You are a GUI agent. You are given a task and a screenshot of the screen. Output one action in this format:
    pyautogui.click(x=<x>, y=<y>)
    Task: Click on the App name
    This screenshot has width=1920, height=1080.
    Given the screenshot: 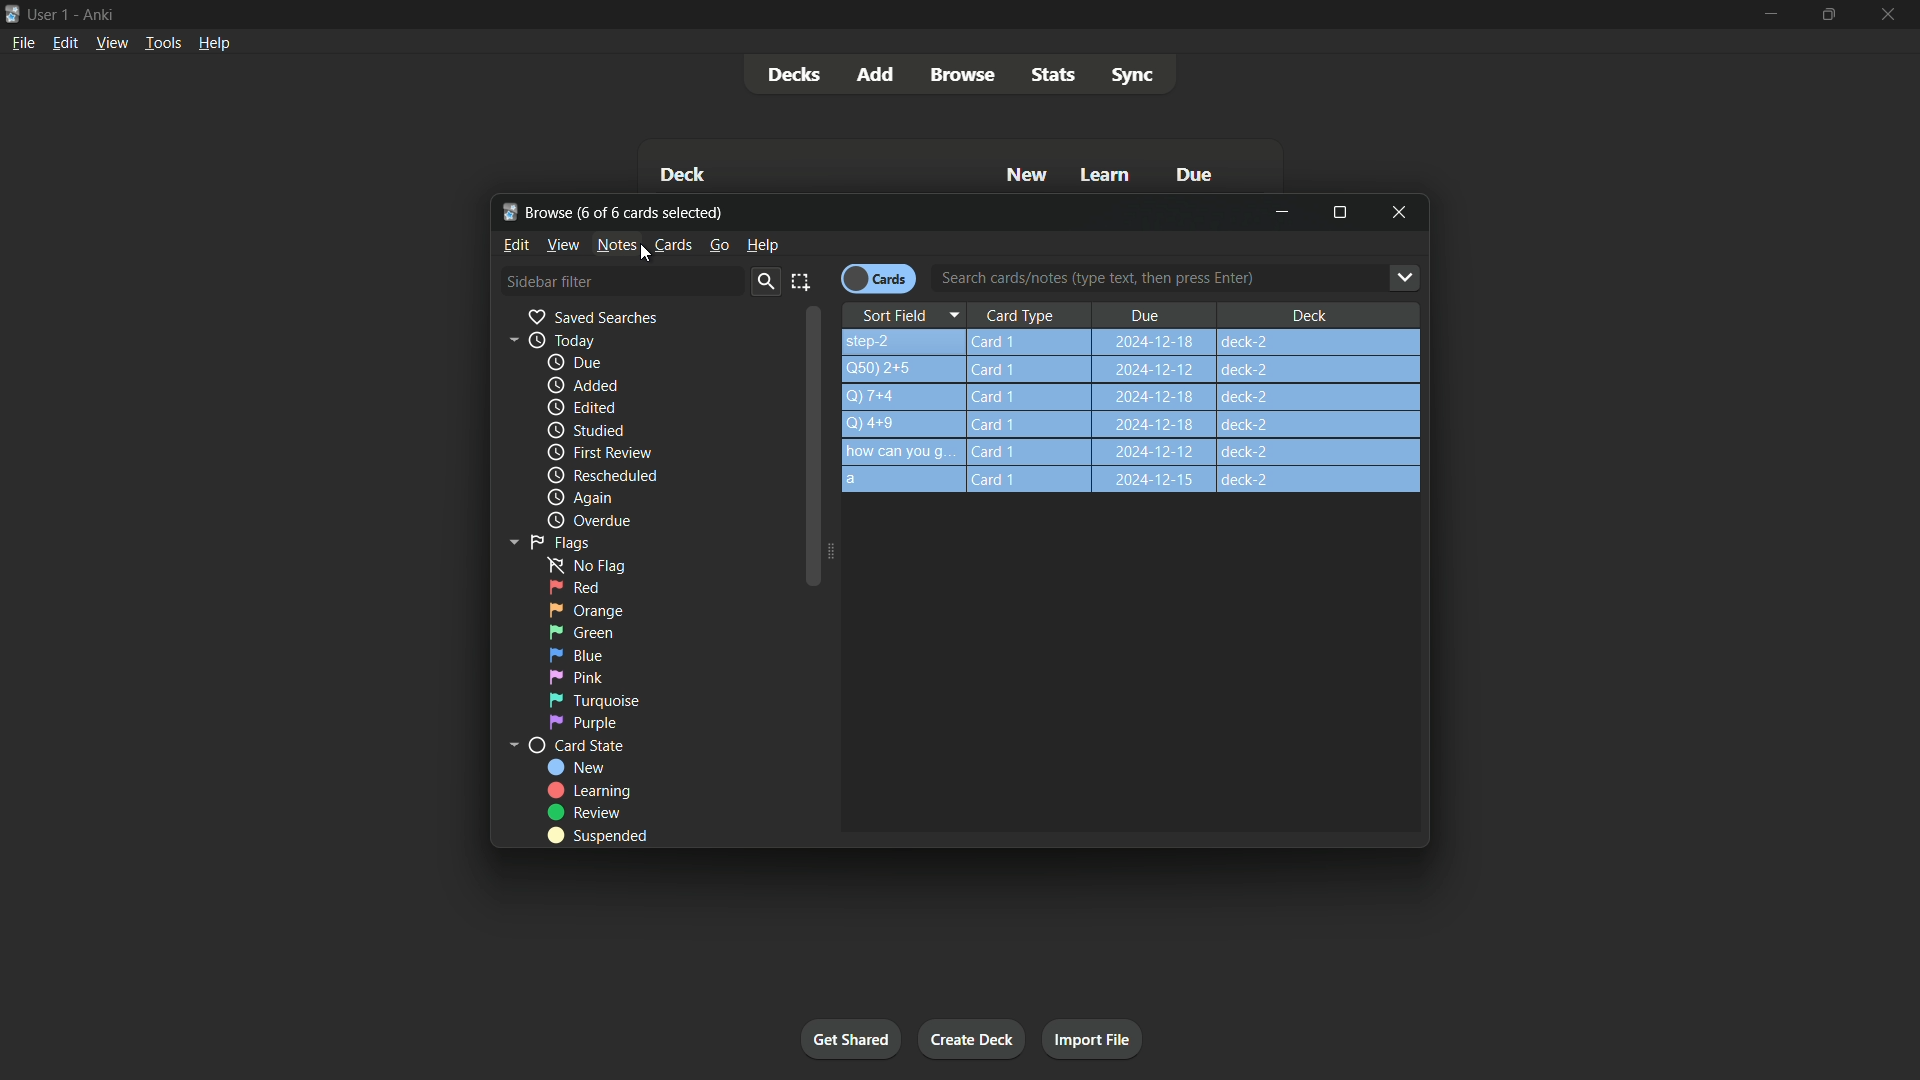 What is the action you would take?
    pyautogui.click(x=103, y=15)
    